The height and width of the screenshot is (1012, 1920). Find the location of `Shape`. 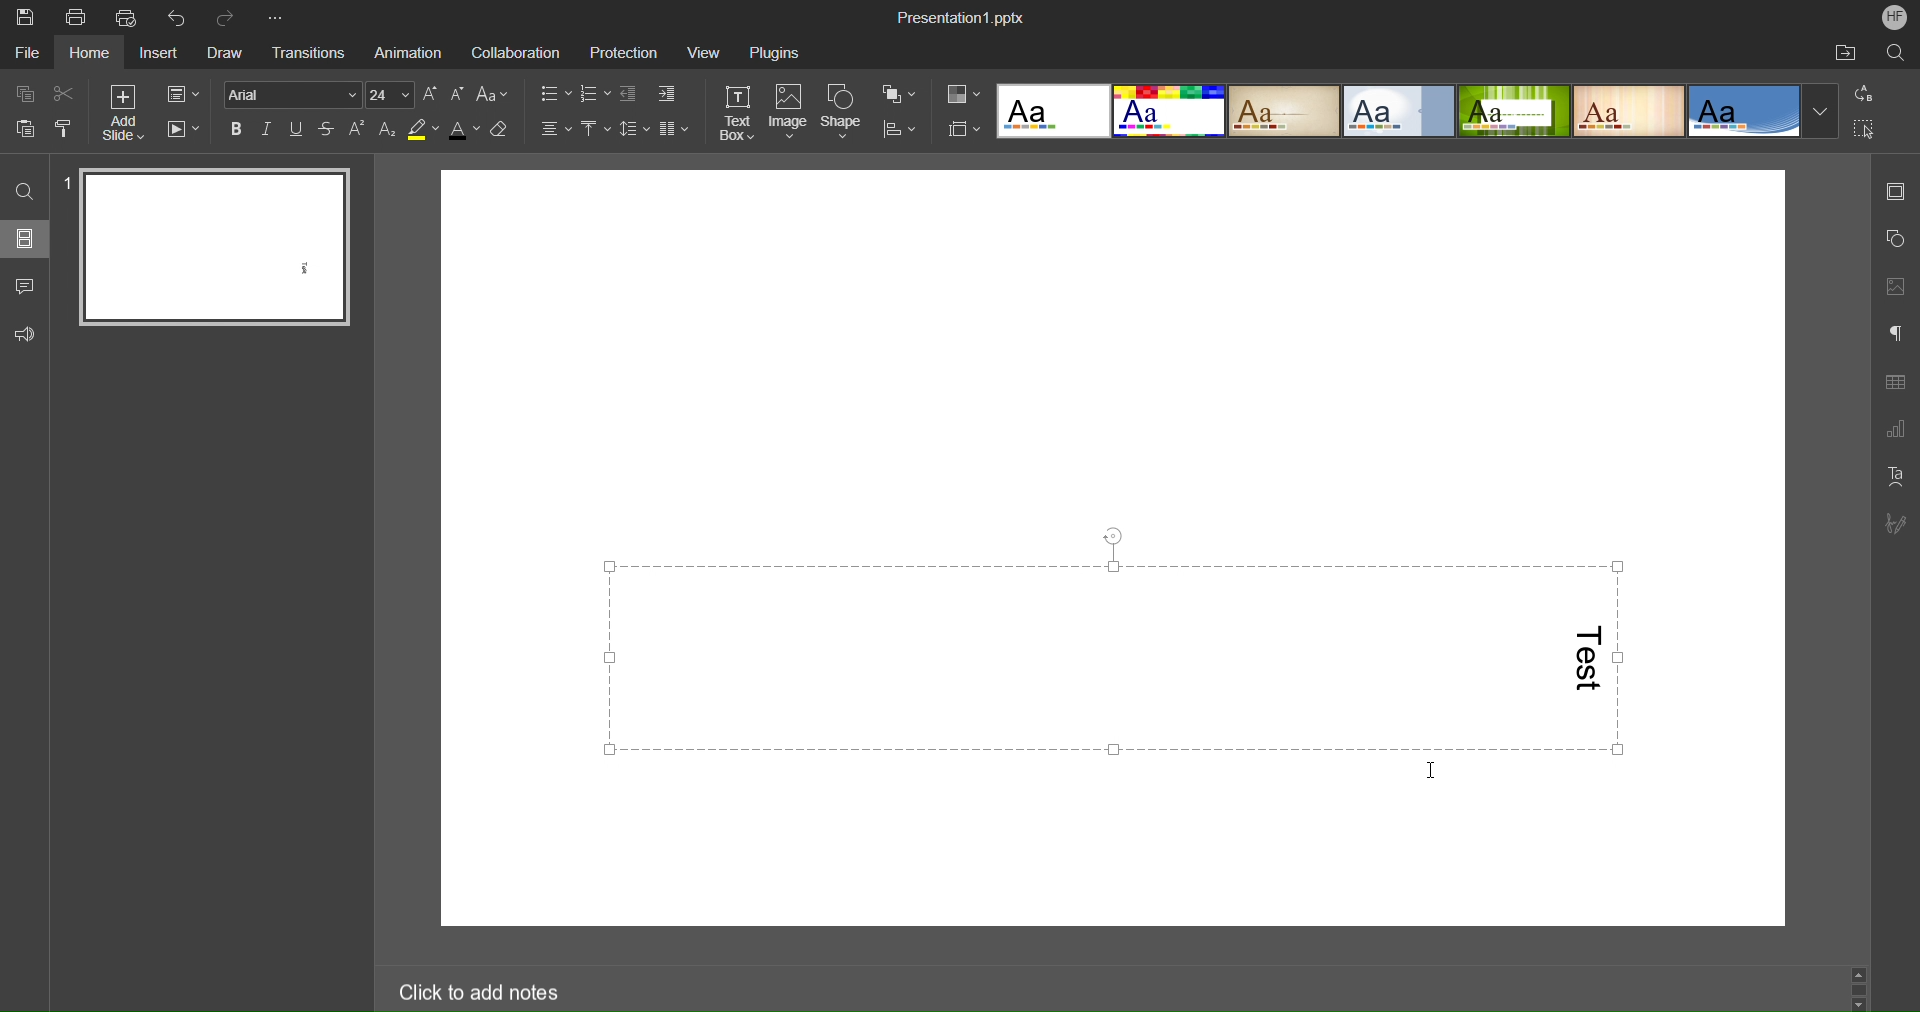

Shape is located at coordinates (844, 111).